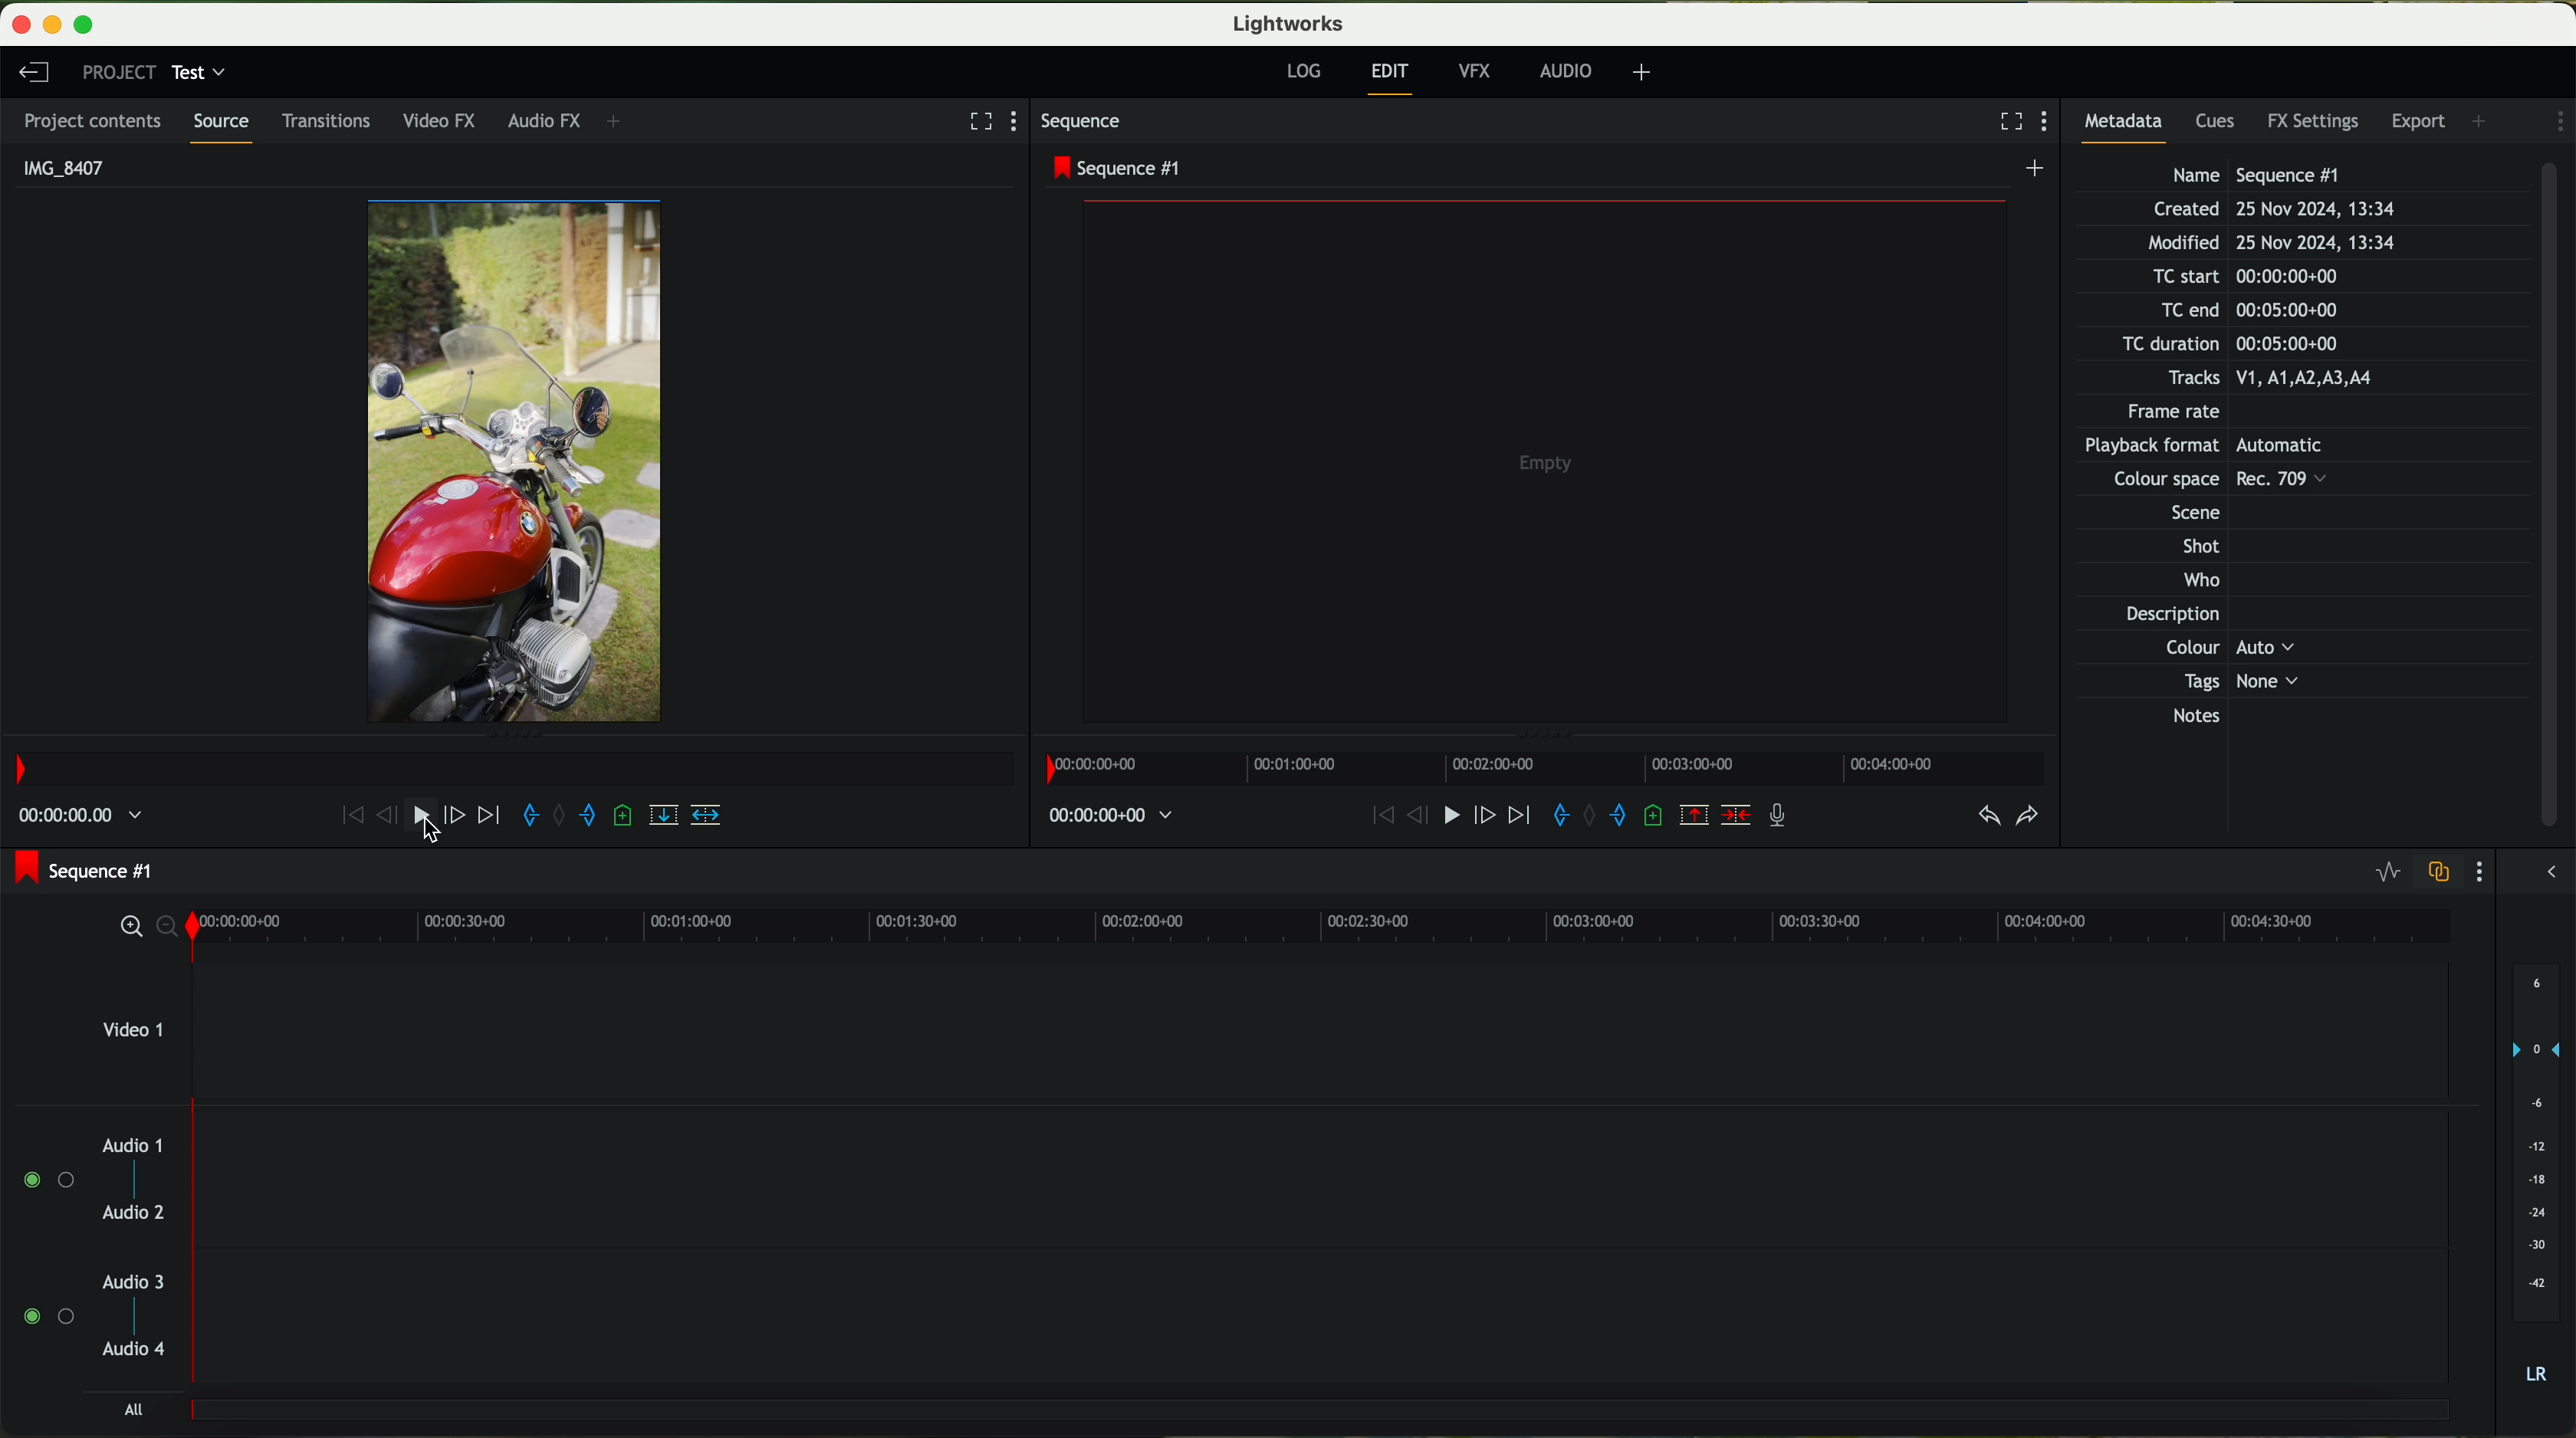  Describe the element at coordinates (1779, 814) in the screenshot. I see `record a voice over` at that location.